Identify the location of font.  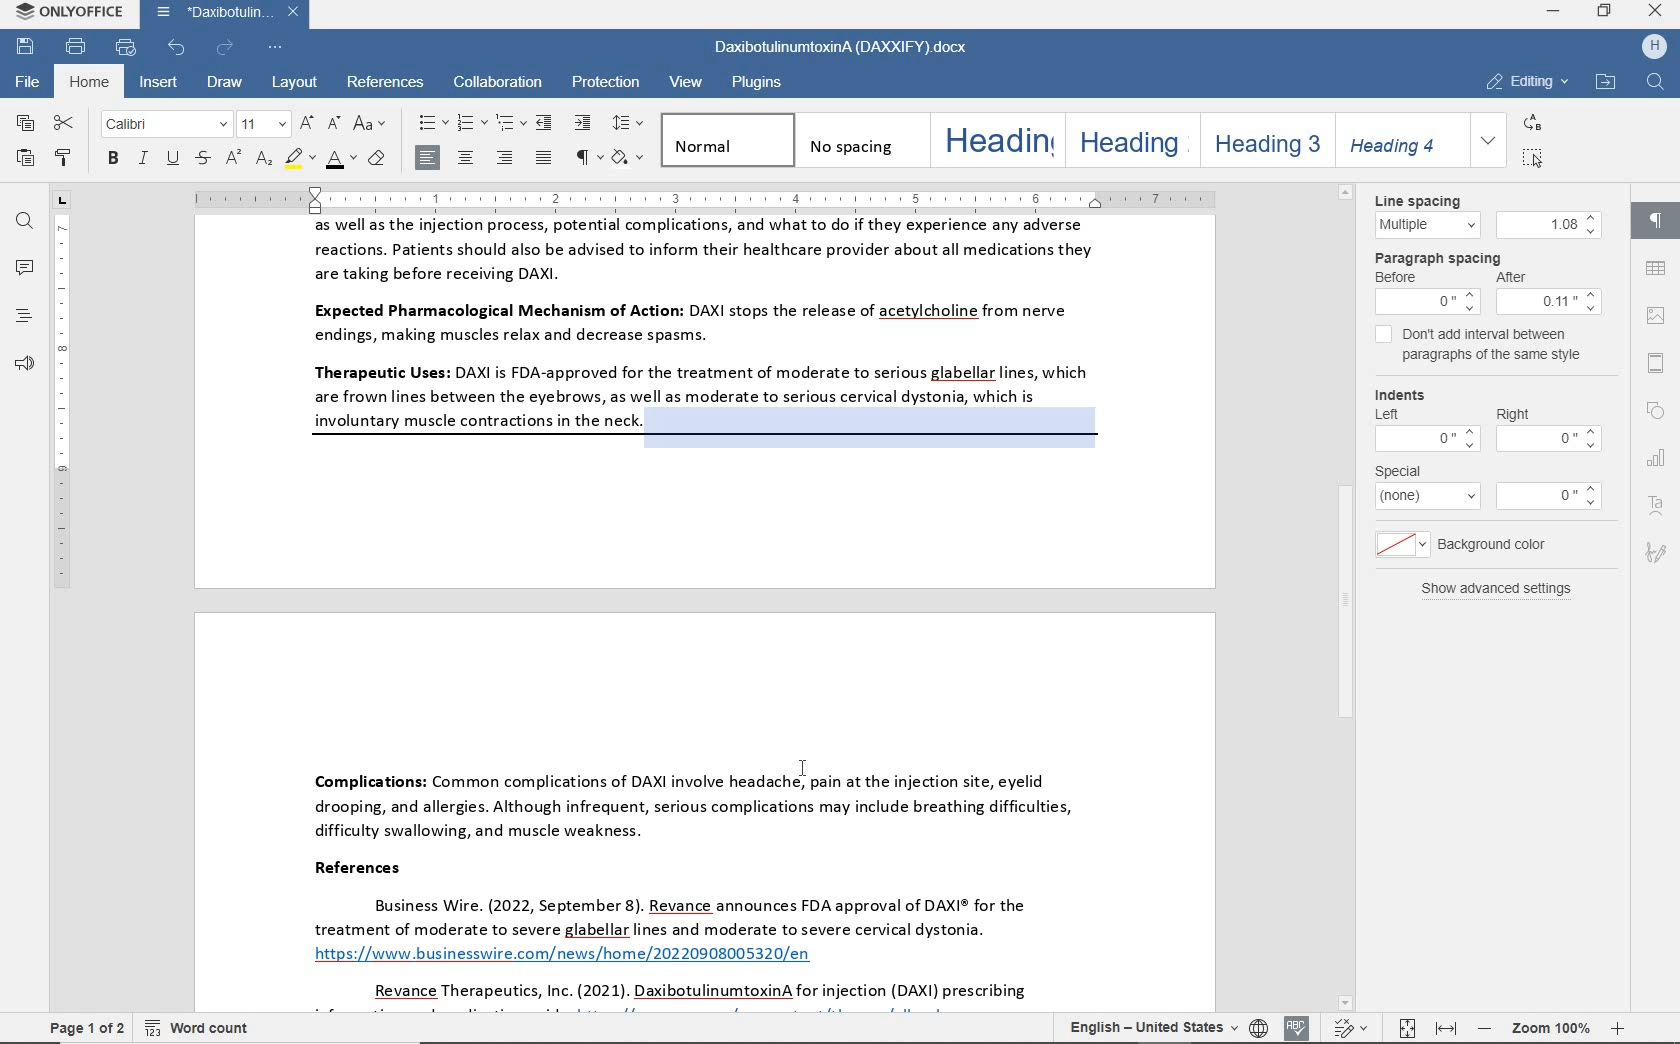
(164, 125).